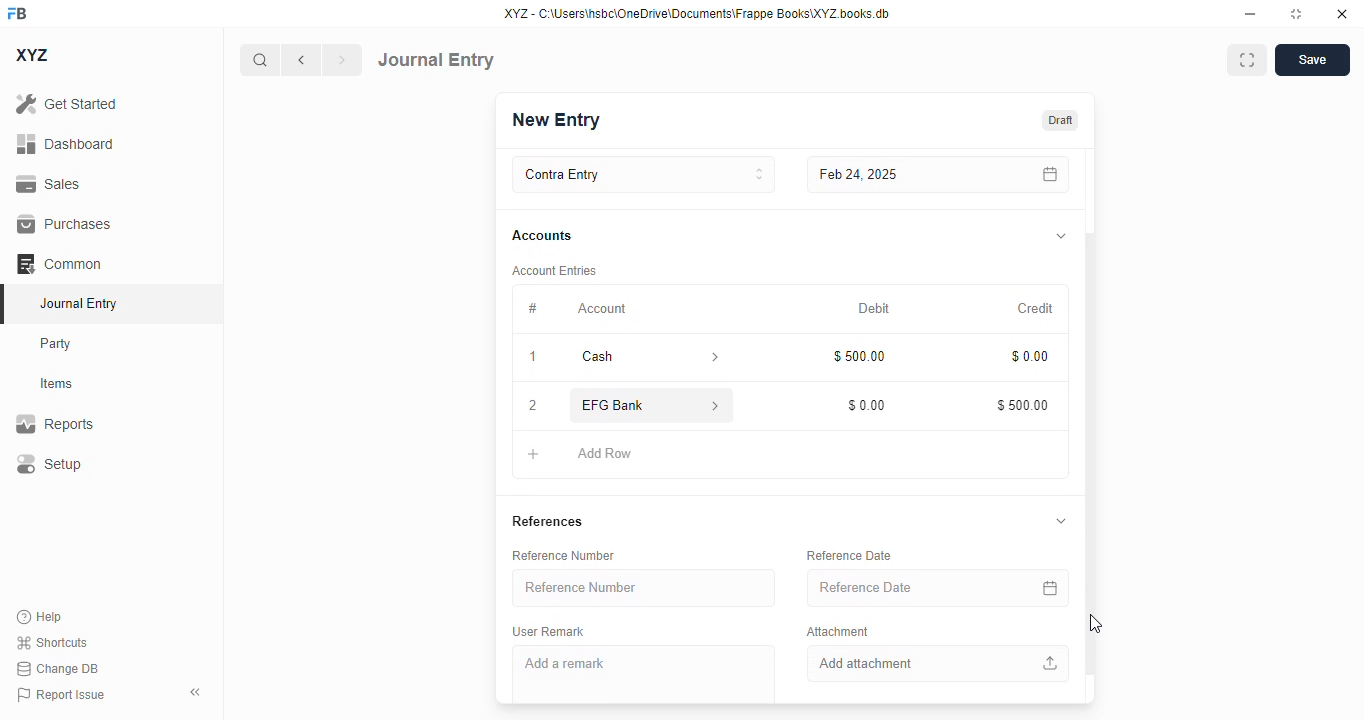  I want to click on new entry, so click(557, 119).